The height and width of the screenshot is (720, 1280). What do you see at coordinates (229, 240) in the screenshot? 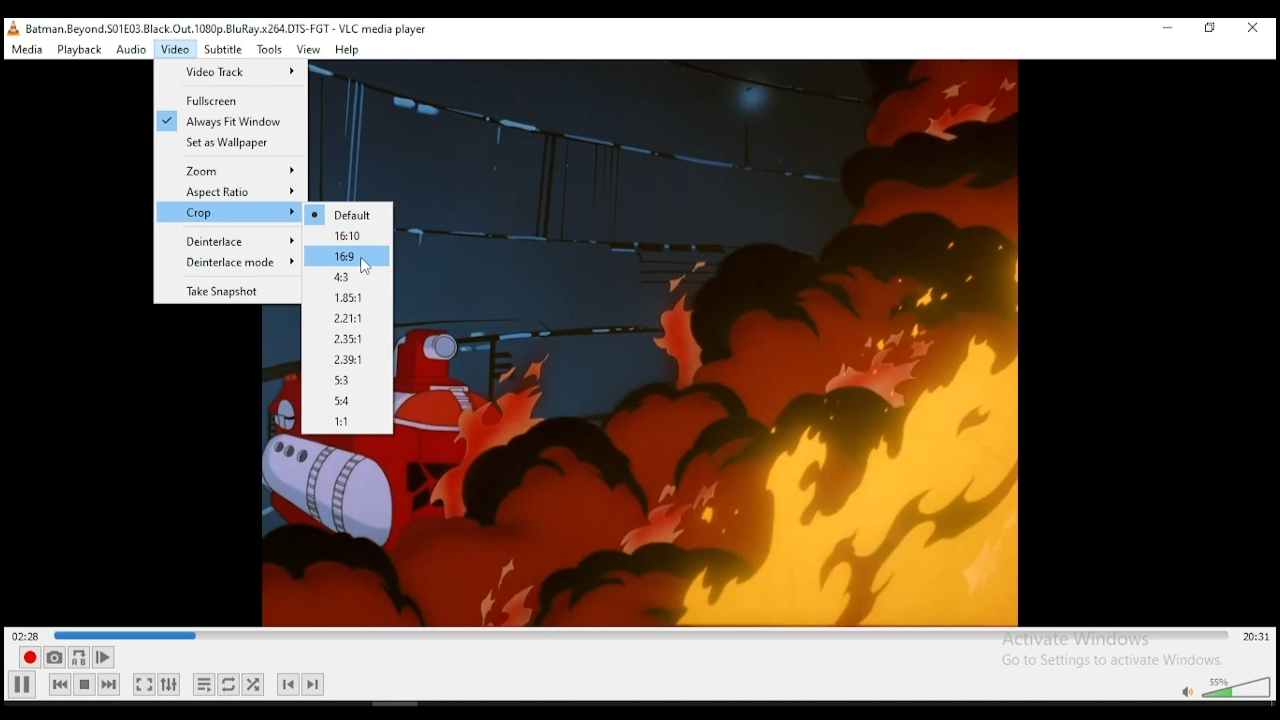
I see `Deinterlace` at bounding box center [229, 240].